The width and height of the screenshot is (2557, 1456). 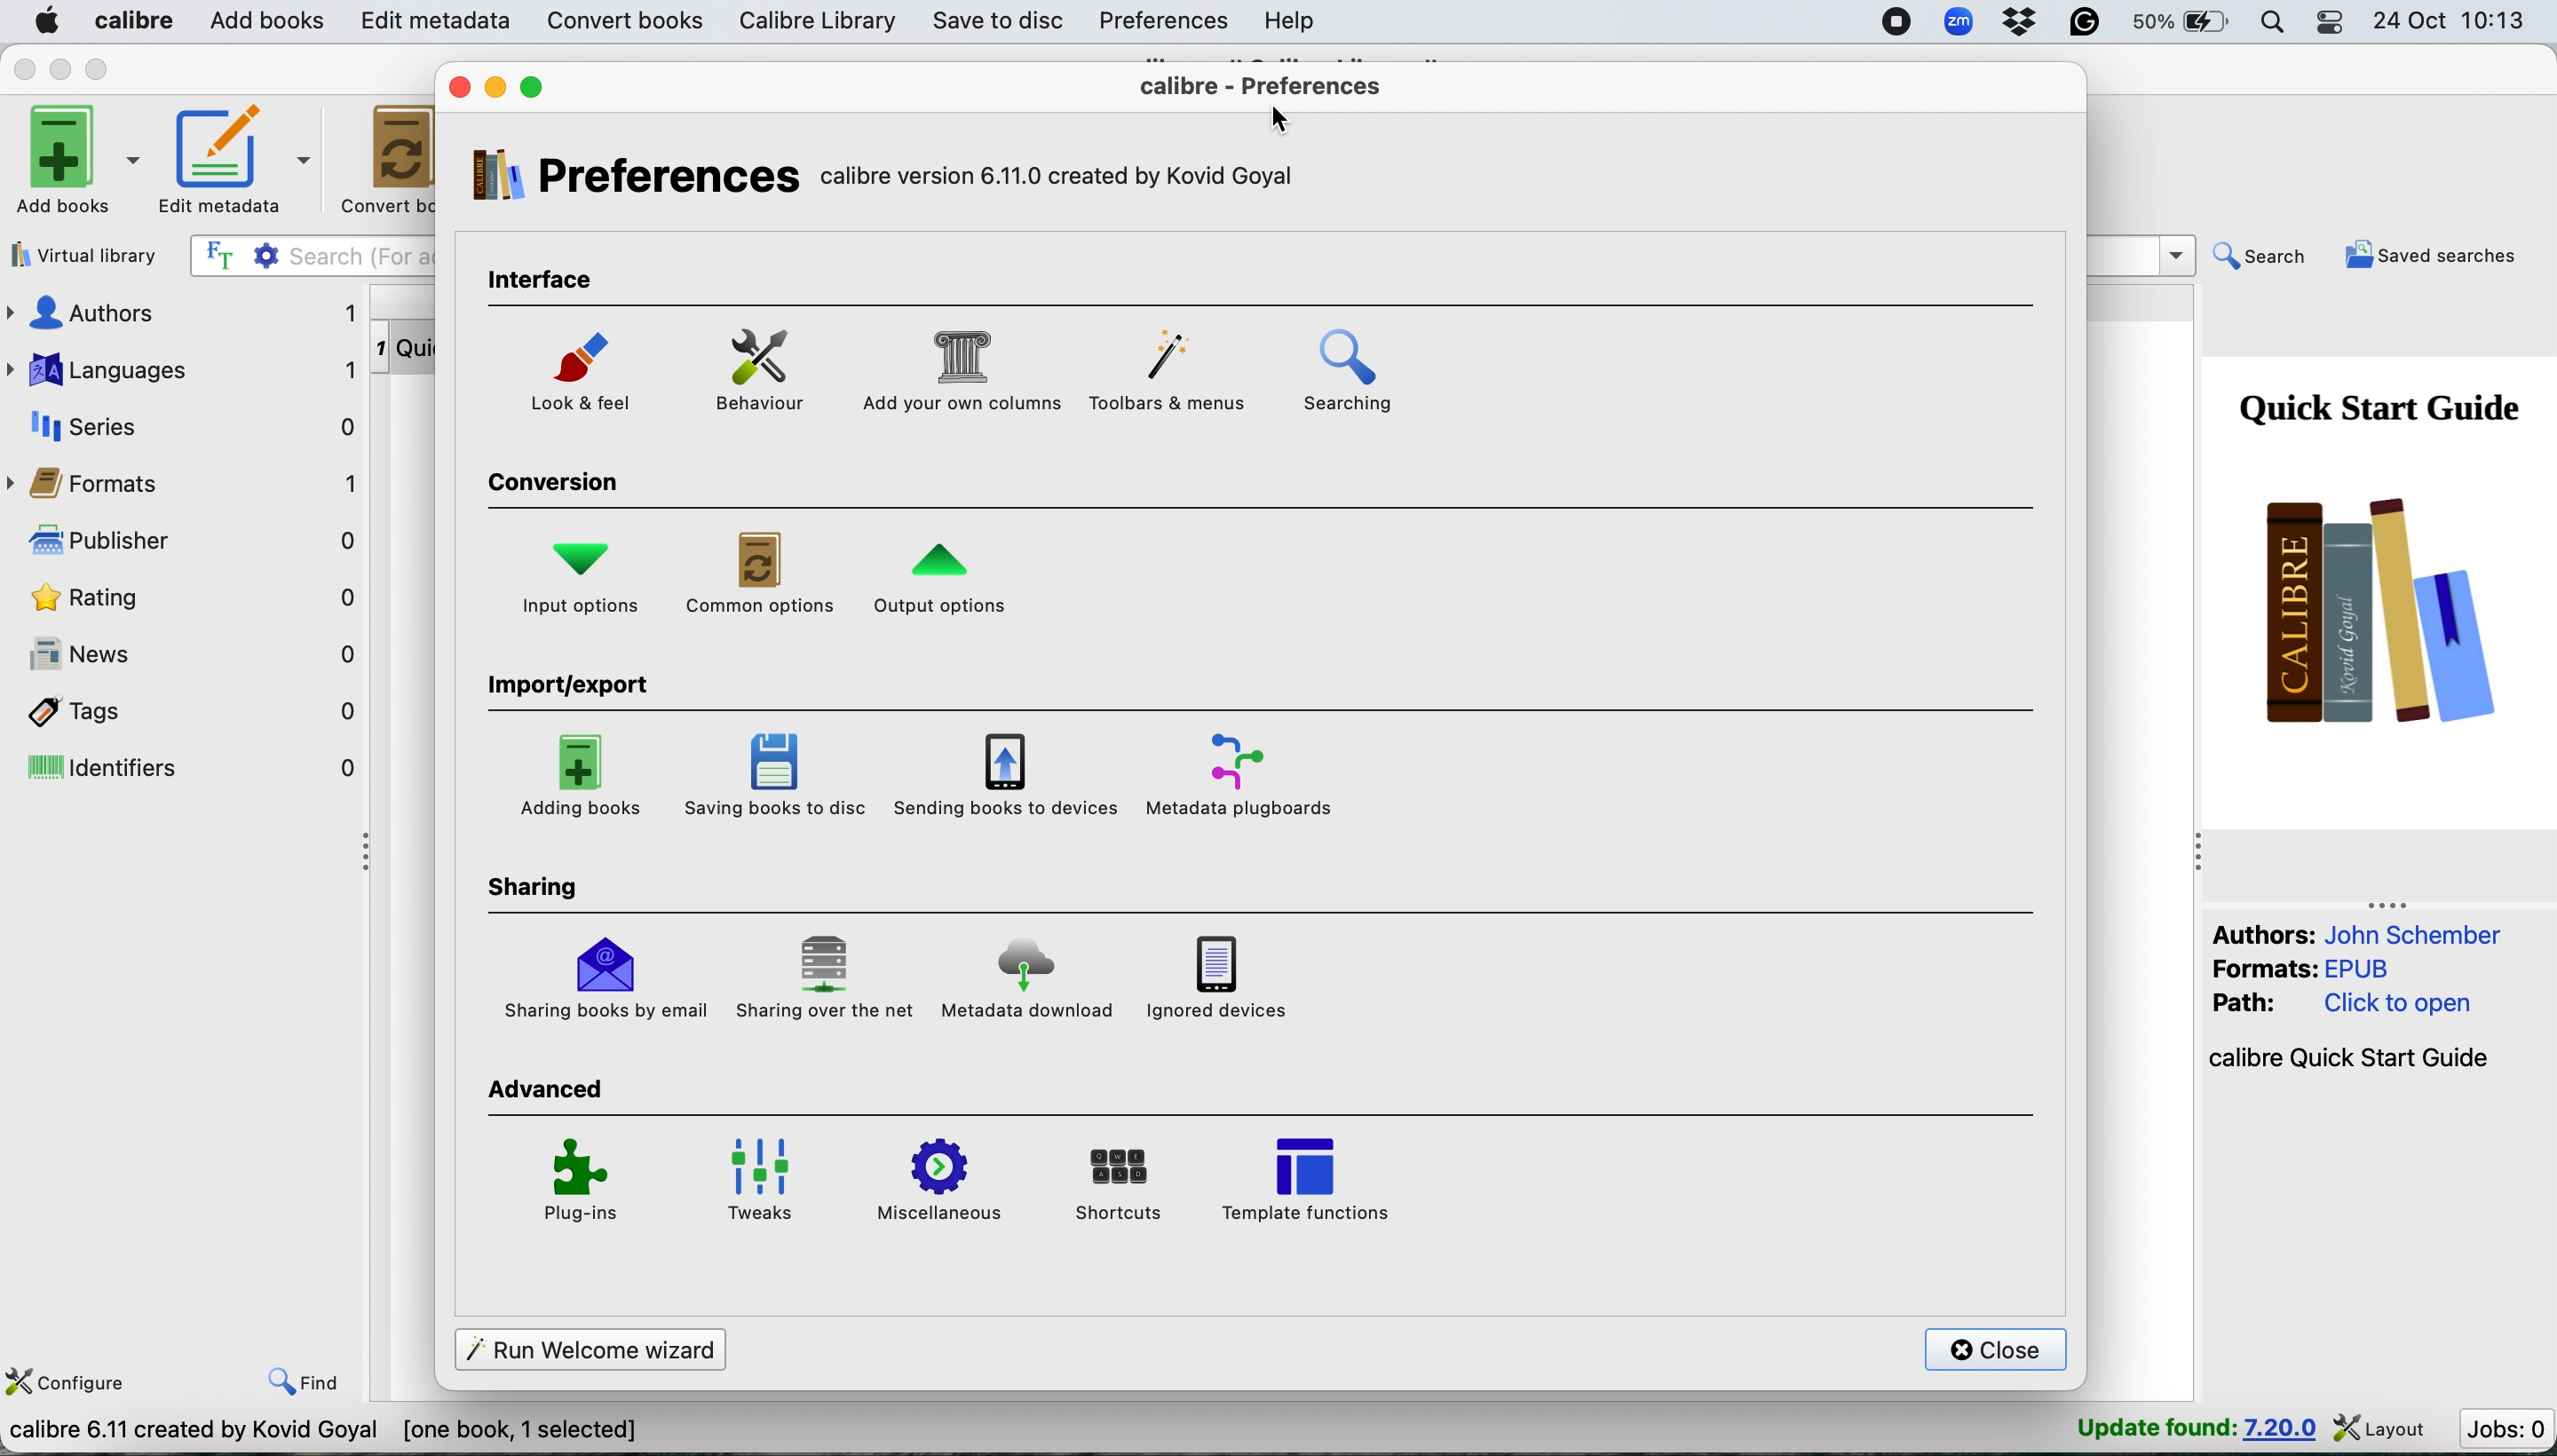 What do you see at coordinates (188, 426) in the screenshot?
I see `series` at bounding box center [188, 426].